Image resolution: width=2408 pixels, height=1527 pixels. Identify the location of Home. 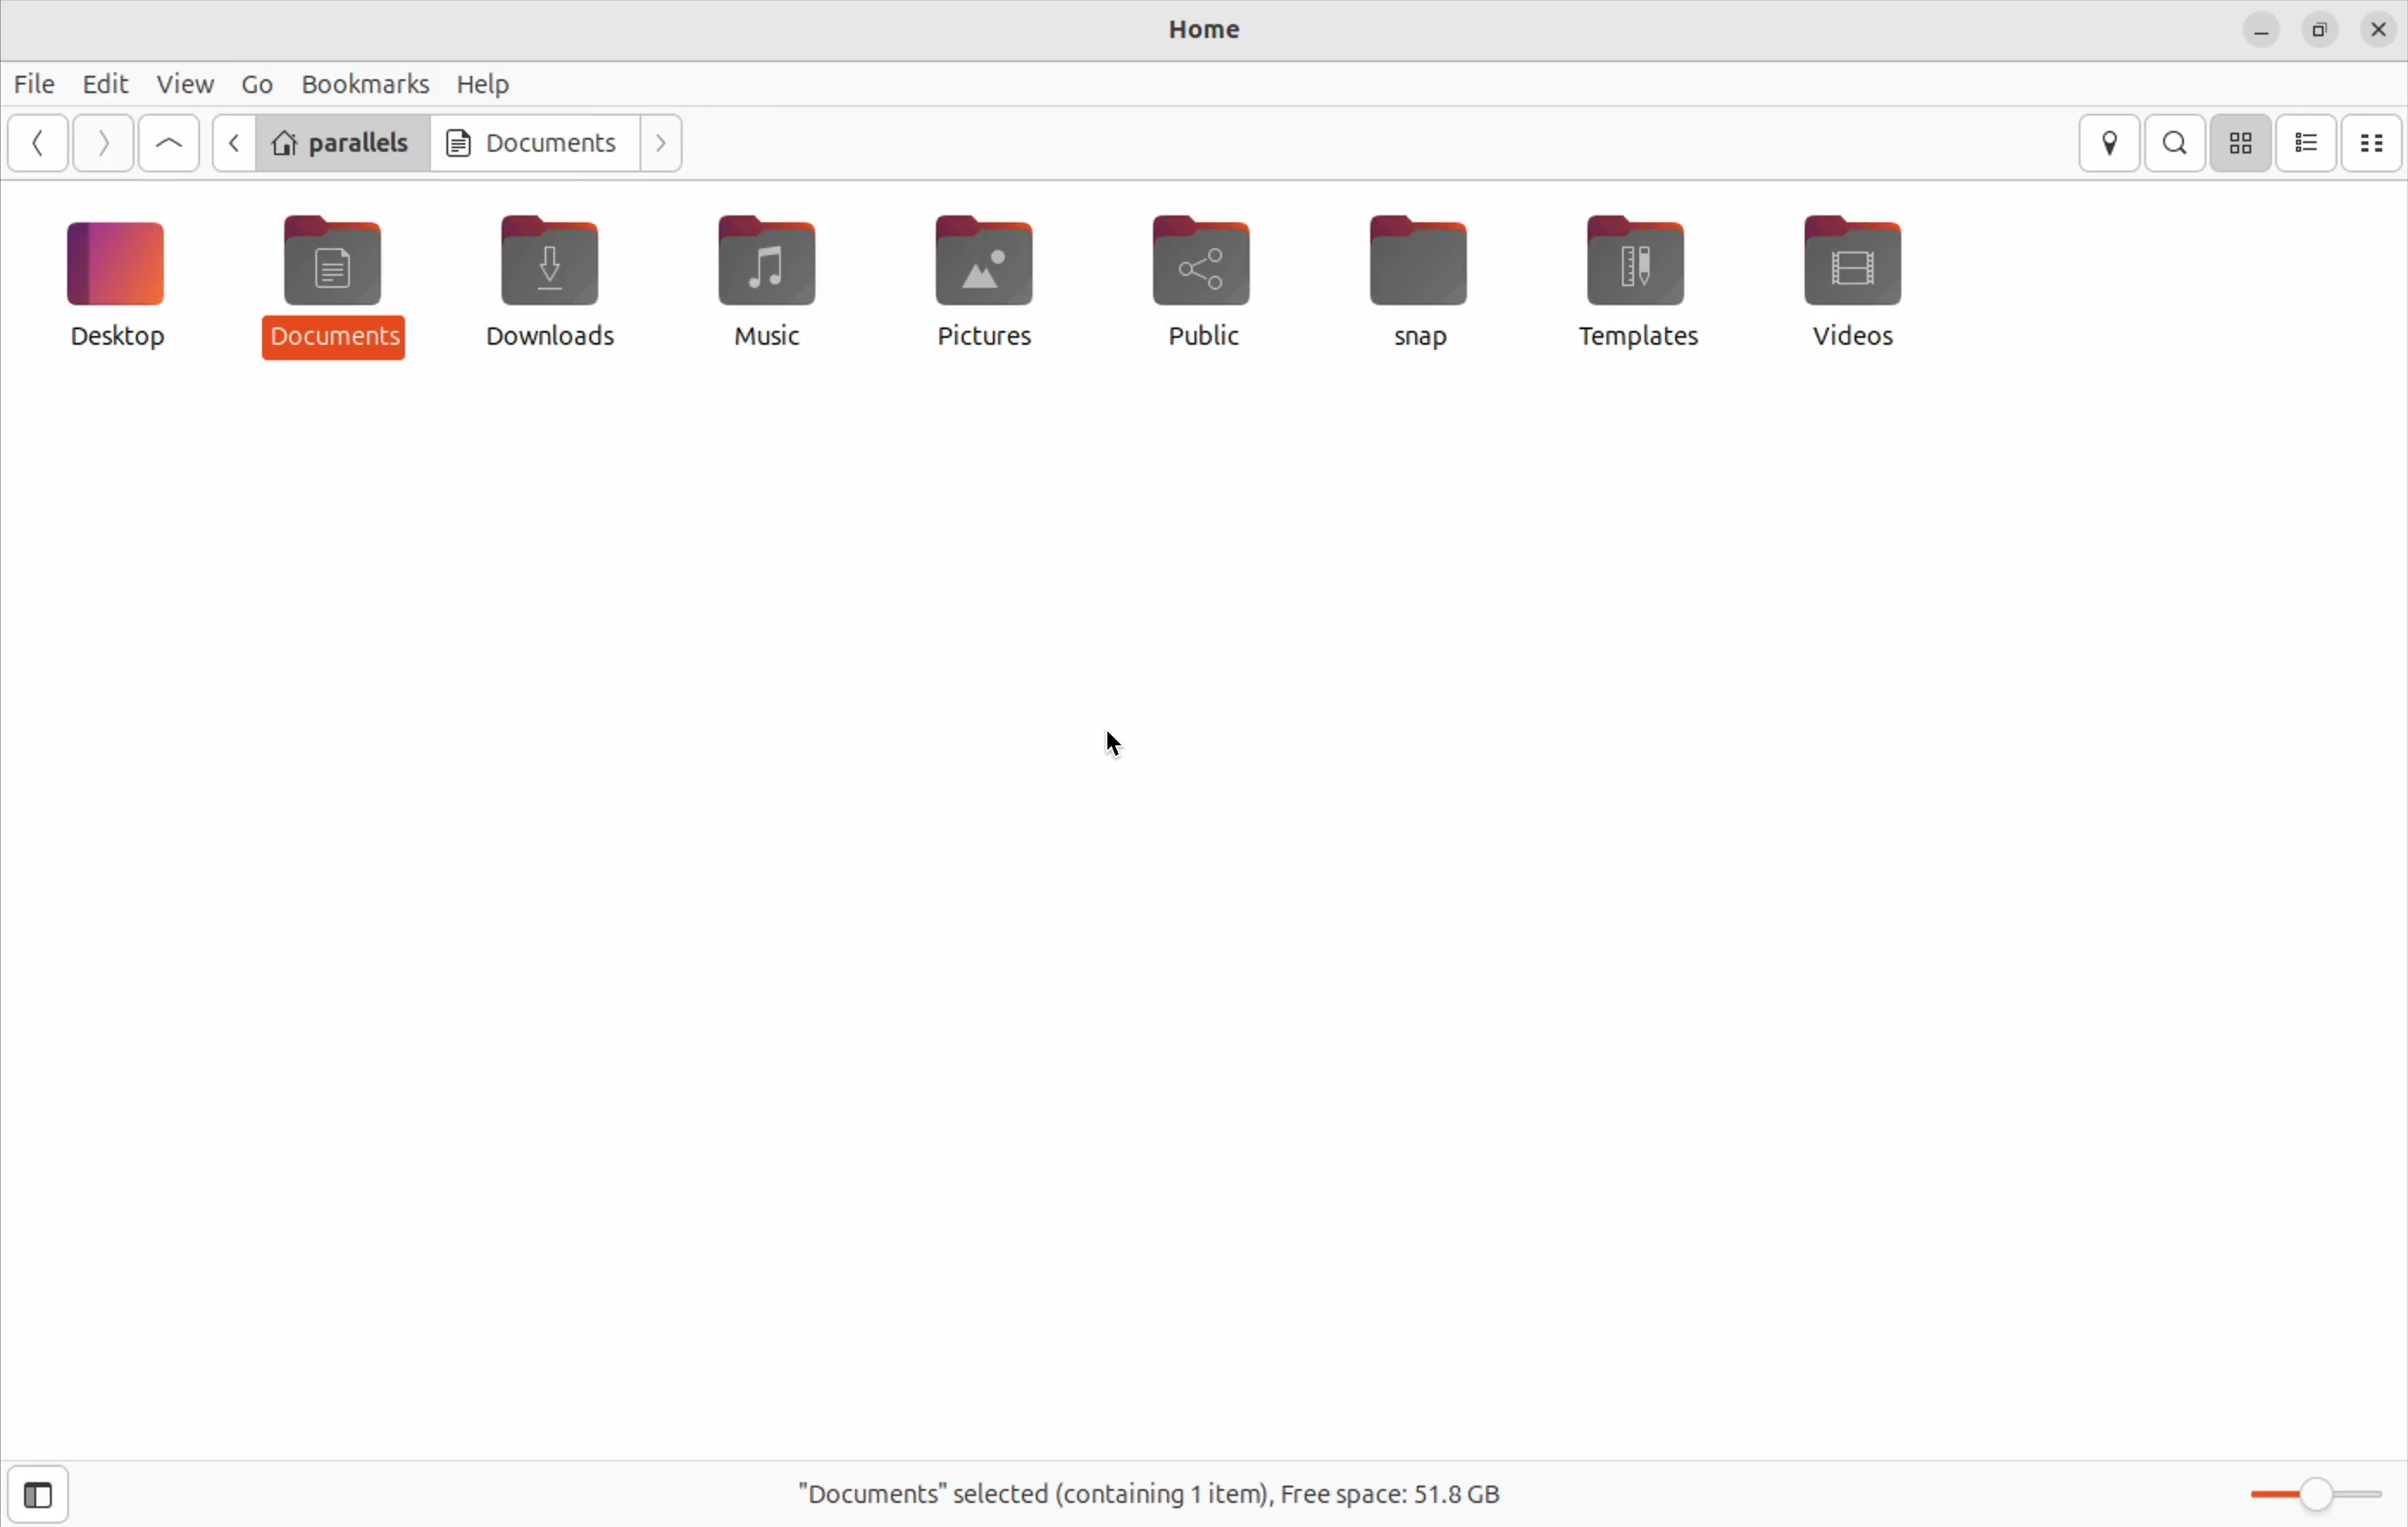
(1214, 31).